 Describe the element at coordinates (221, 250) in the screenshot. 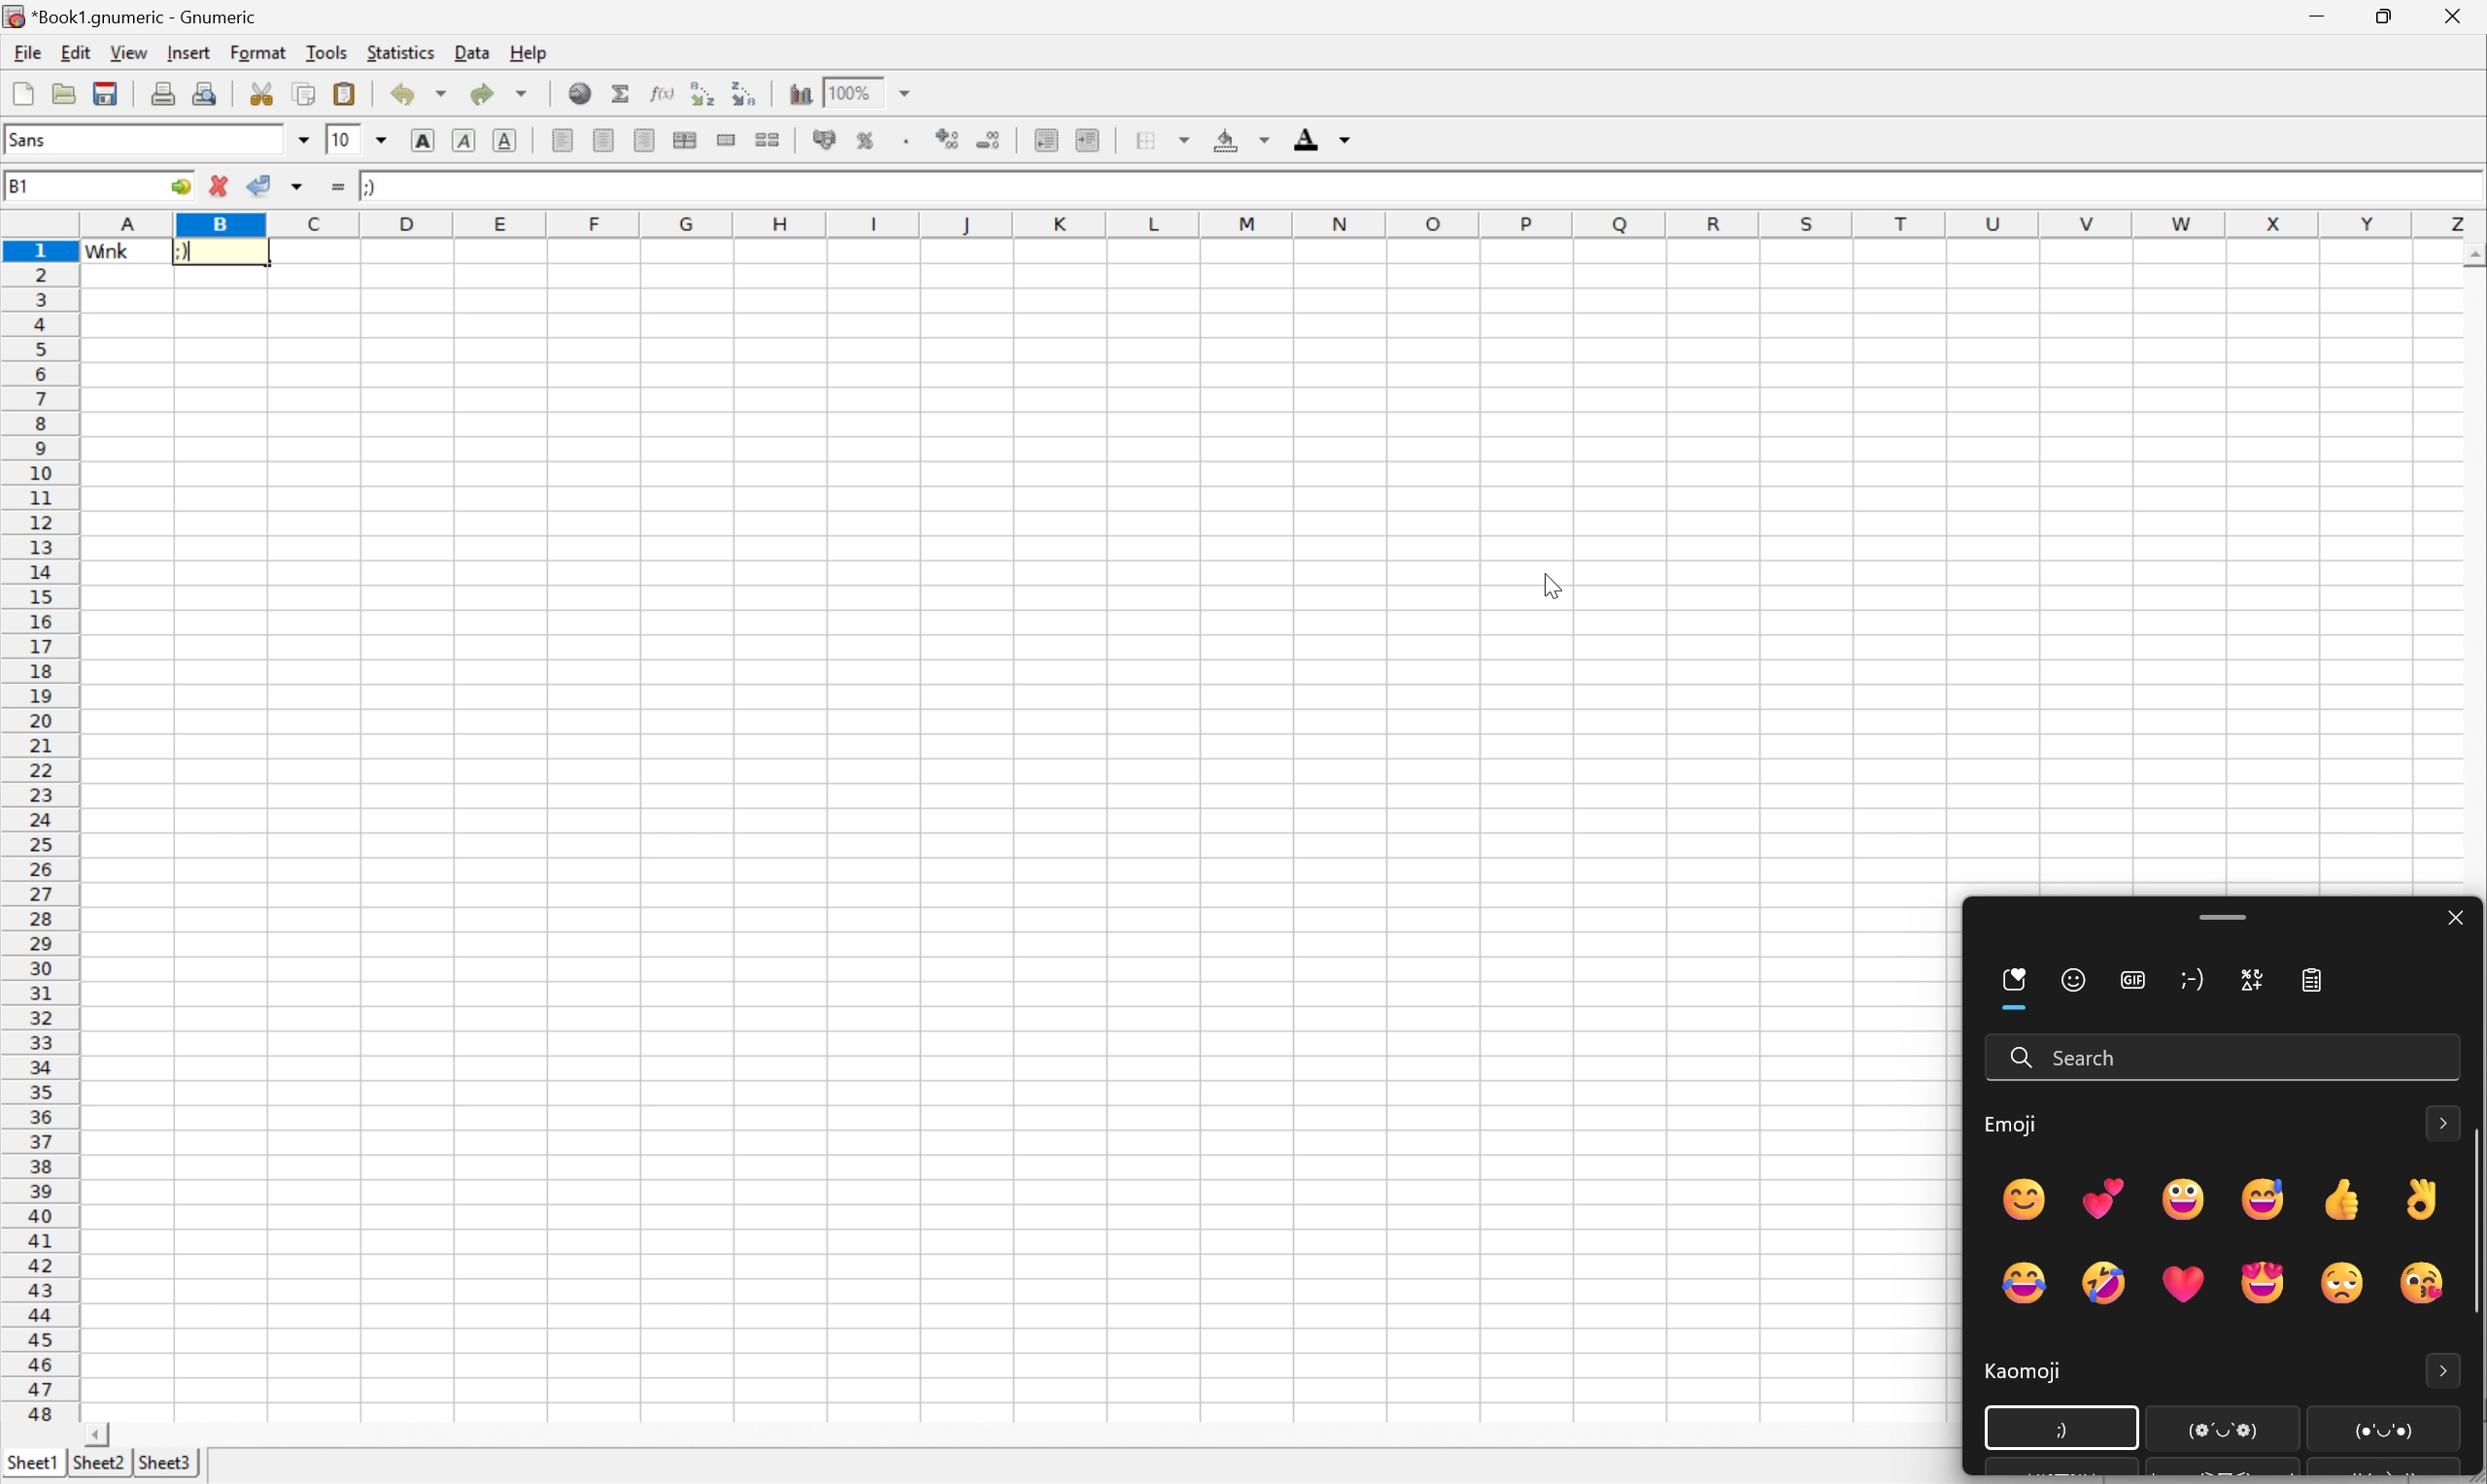

I see `kaomoji` at that location.